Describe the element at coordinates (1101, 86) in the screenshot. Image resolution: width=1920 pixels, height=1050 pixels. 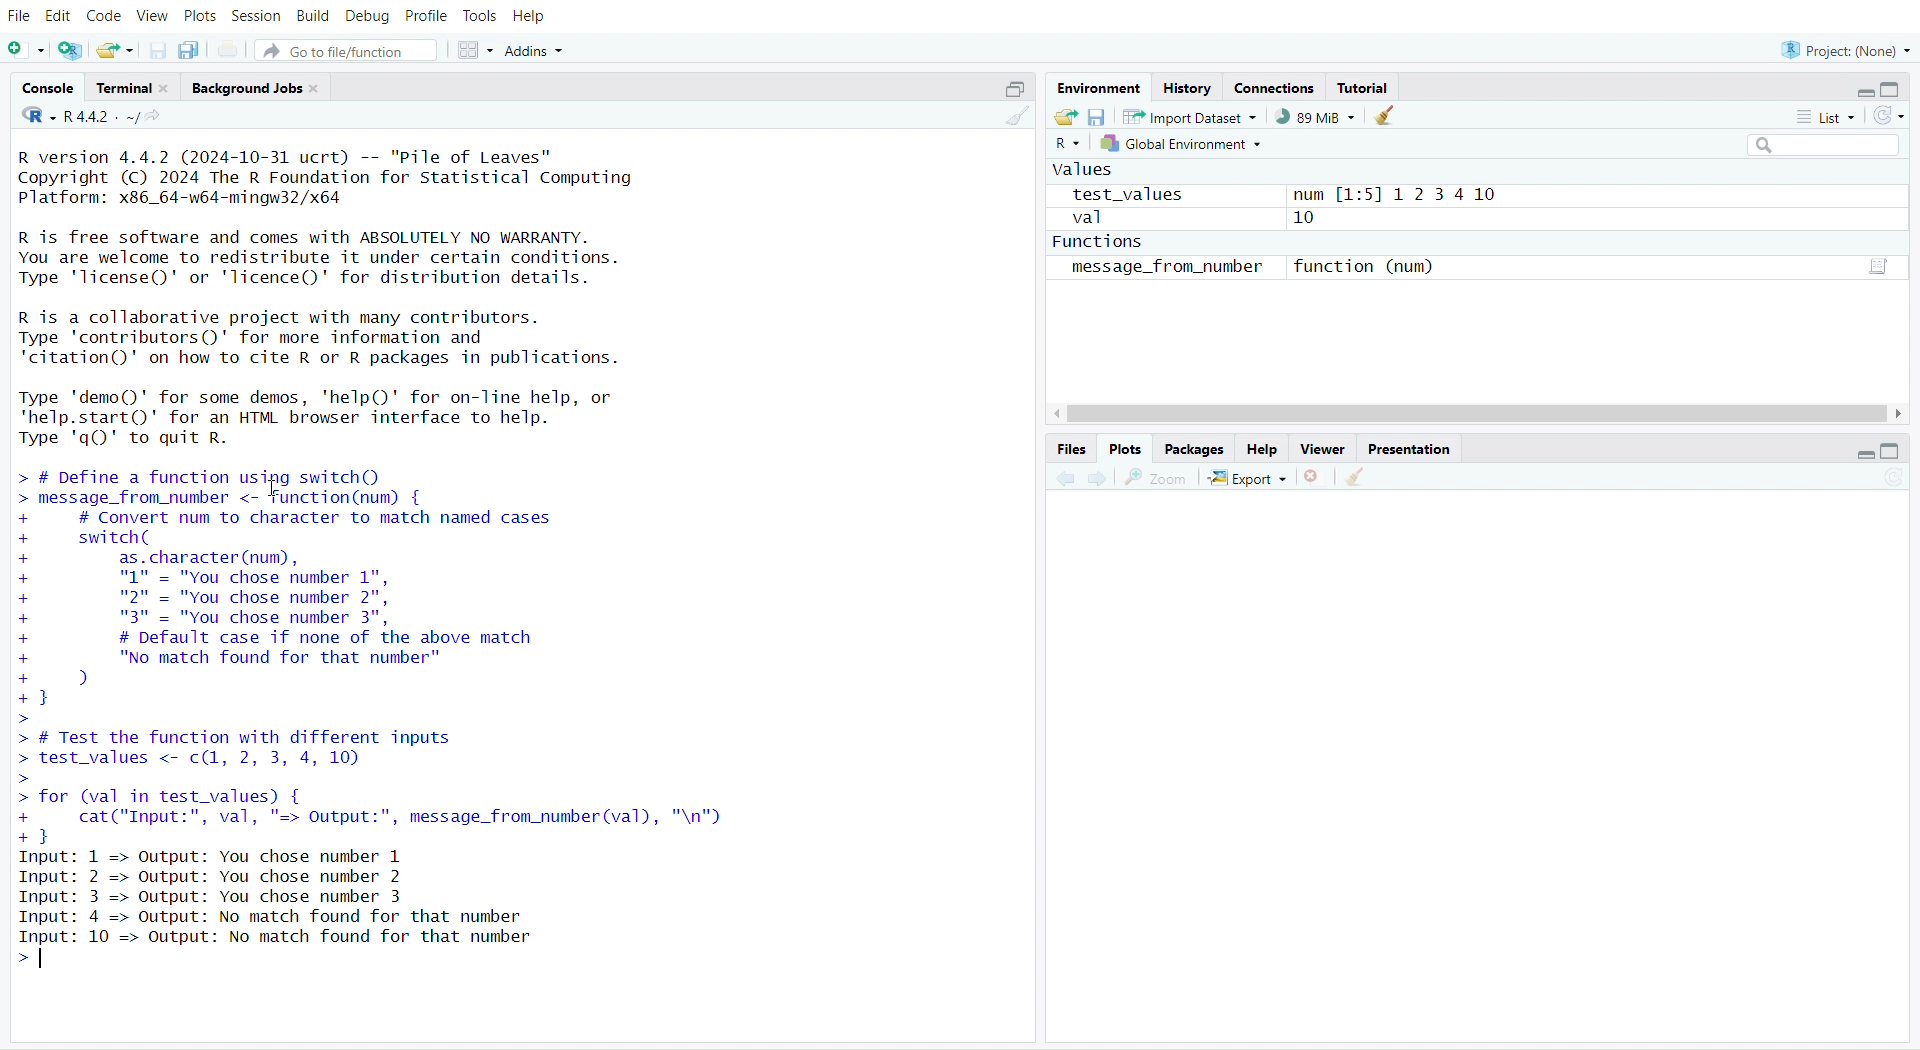
I see `Environment` at that location.